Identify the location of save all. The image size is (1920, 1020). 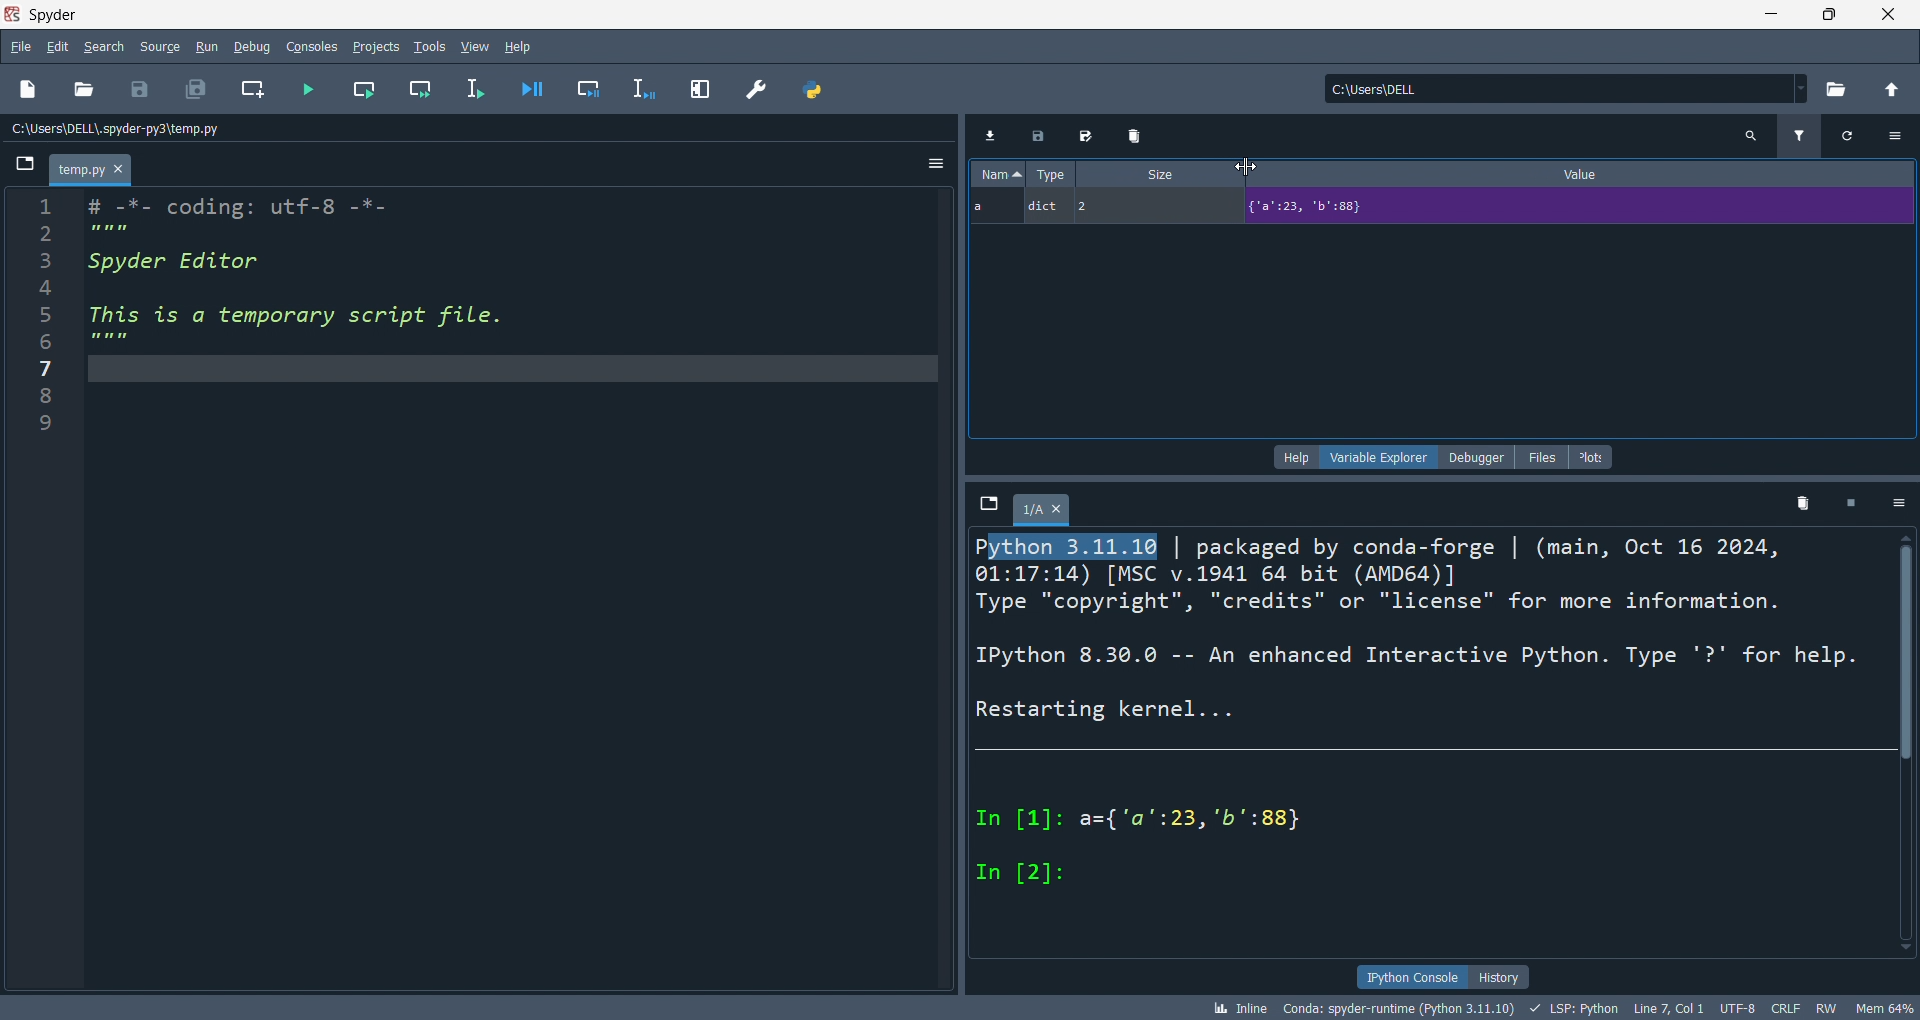
(196, 85).